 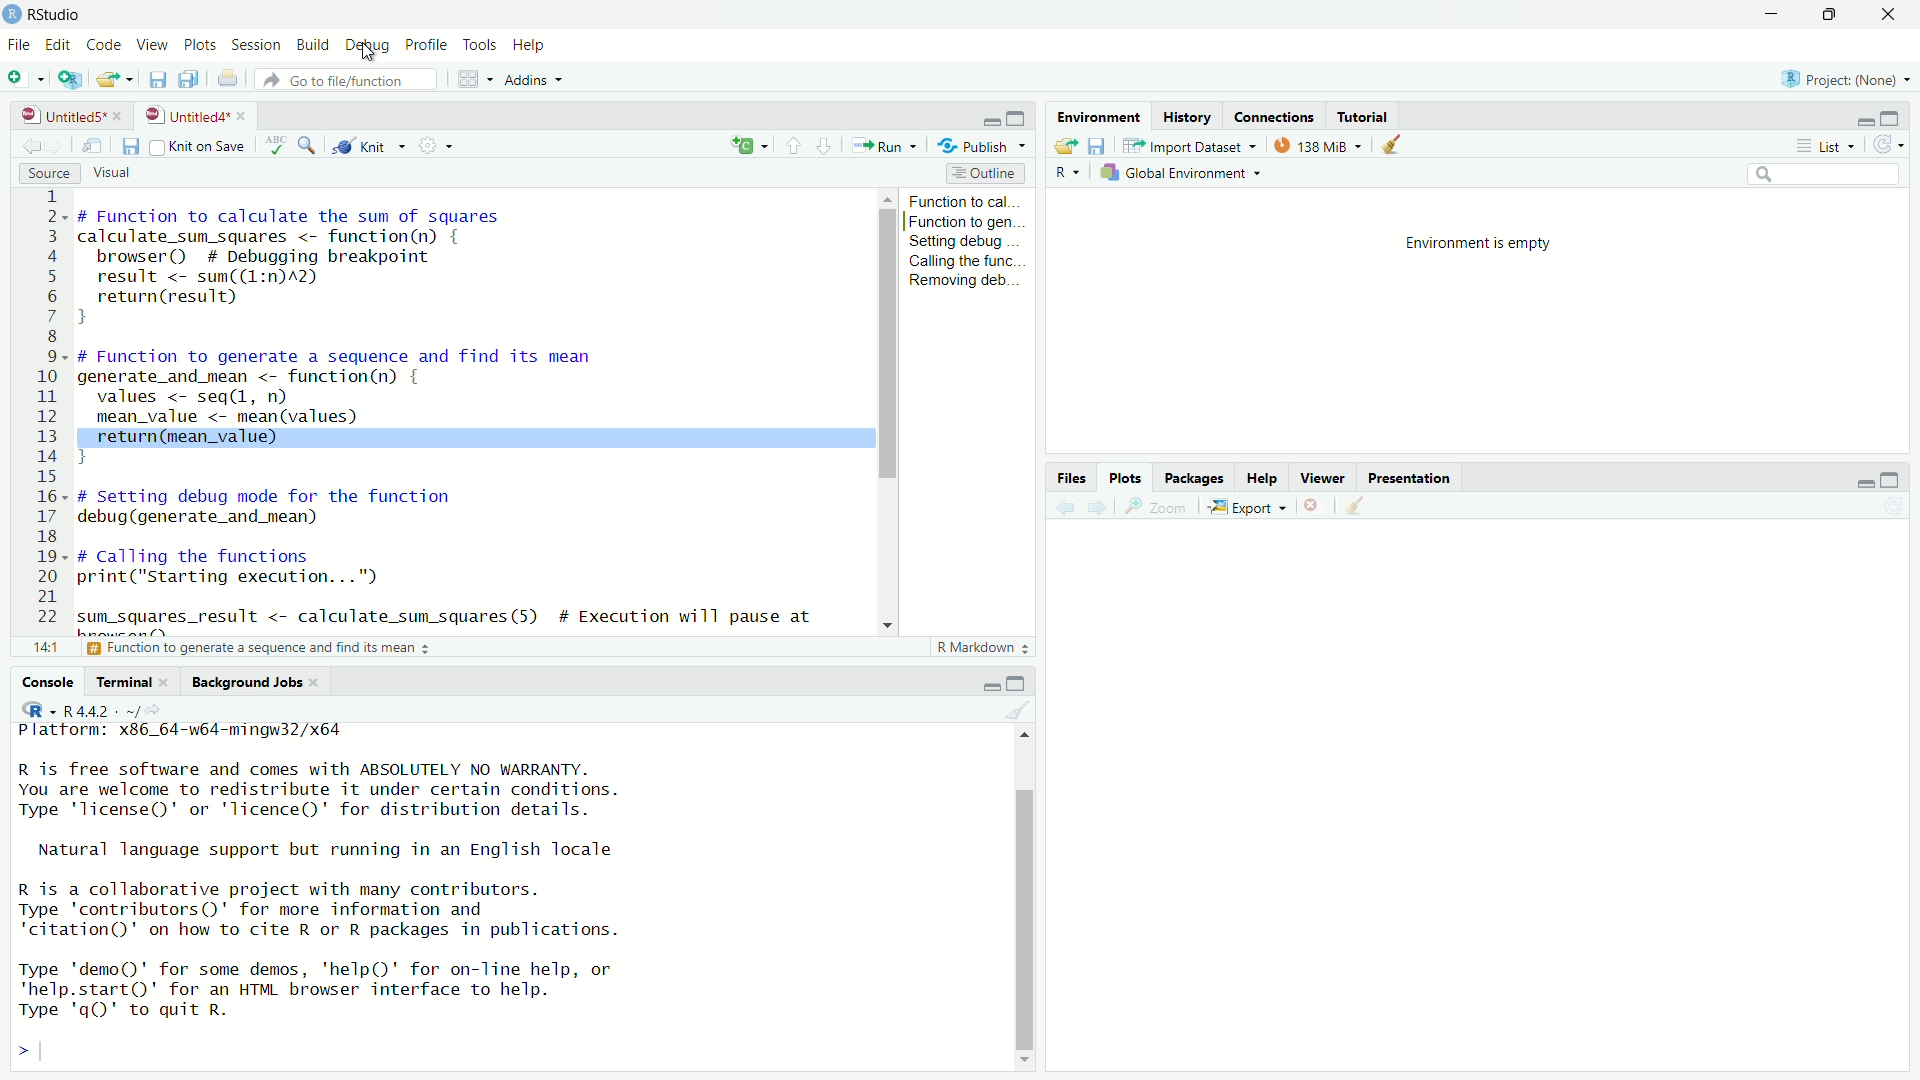 What do you see at coordinates (1484, 802) in the screenshot?
I see `empty plot area` at bounding box center [1484, 802].